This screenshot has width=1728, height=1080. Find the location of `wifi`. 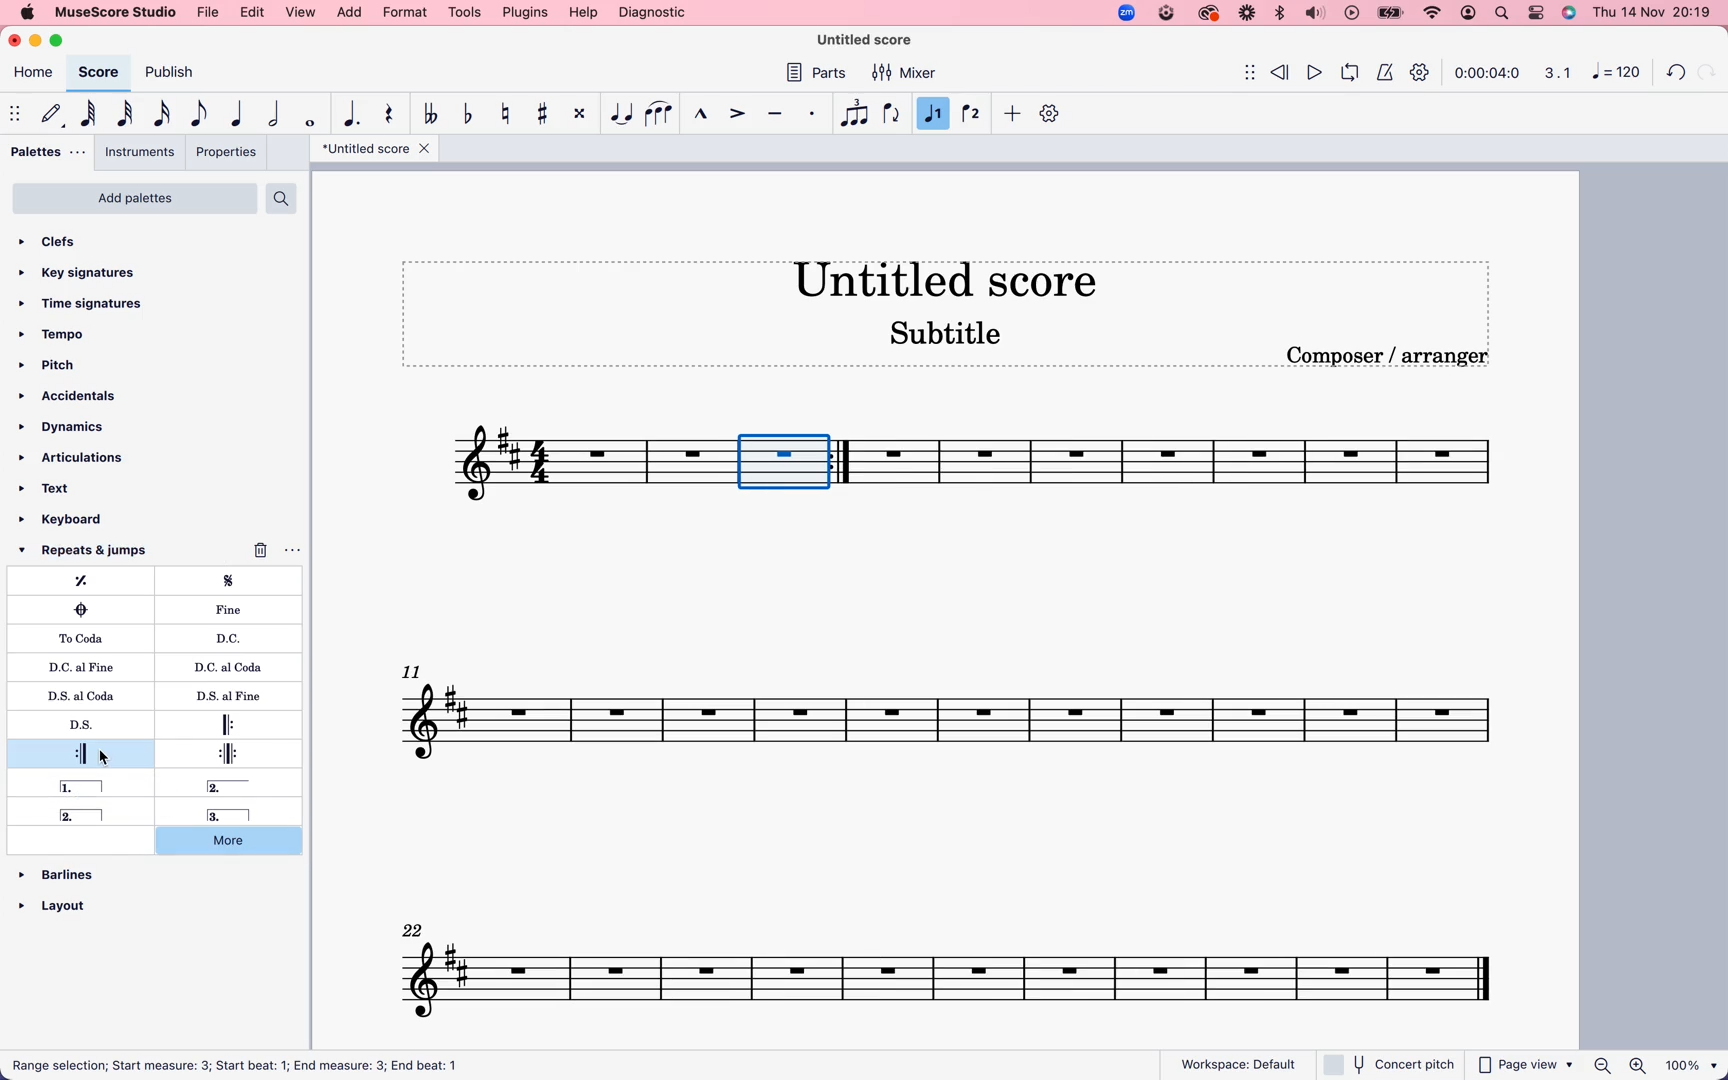

wifi is located at coordinates (1435, 13).